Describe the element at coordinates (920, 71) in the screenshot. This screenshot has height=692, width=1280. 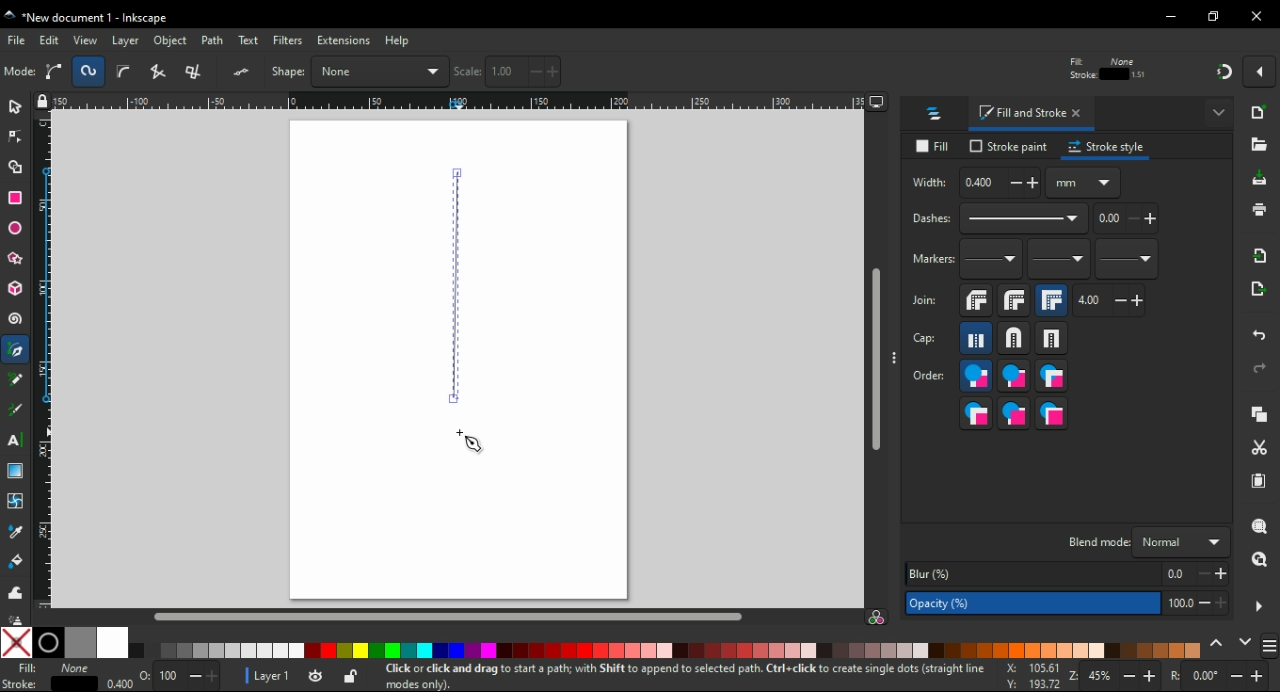
I see `height of selection` at that location.